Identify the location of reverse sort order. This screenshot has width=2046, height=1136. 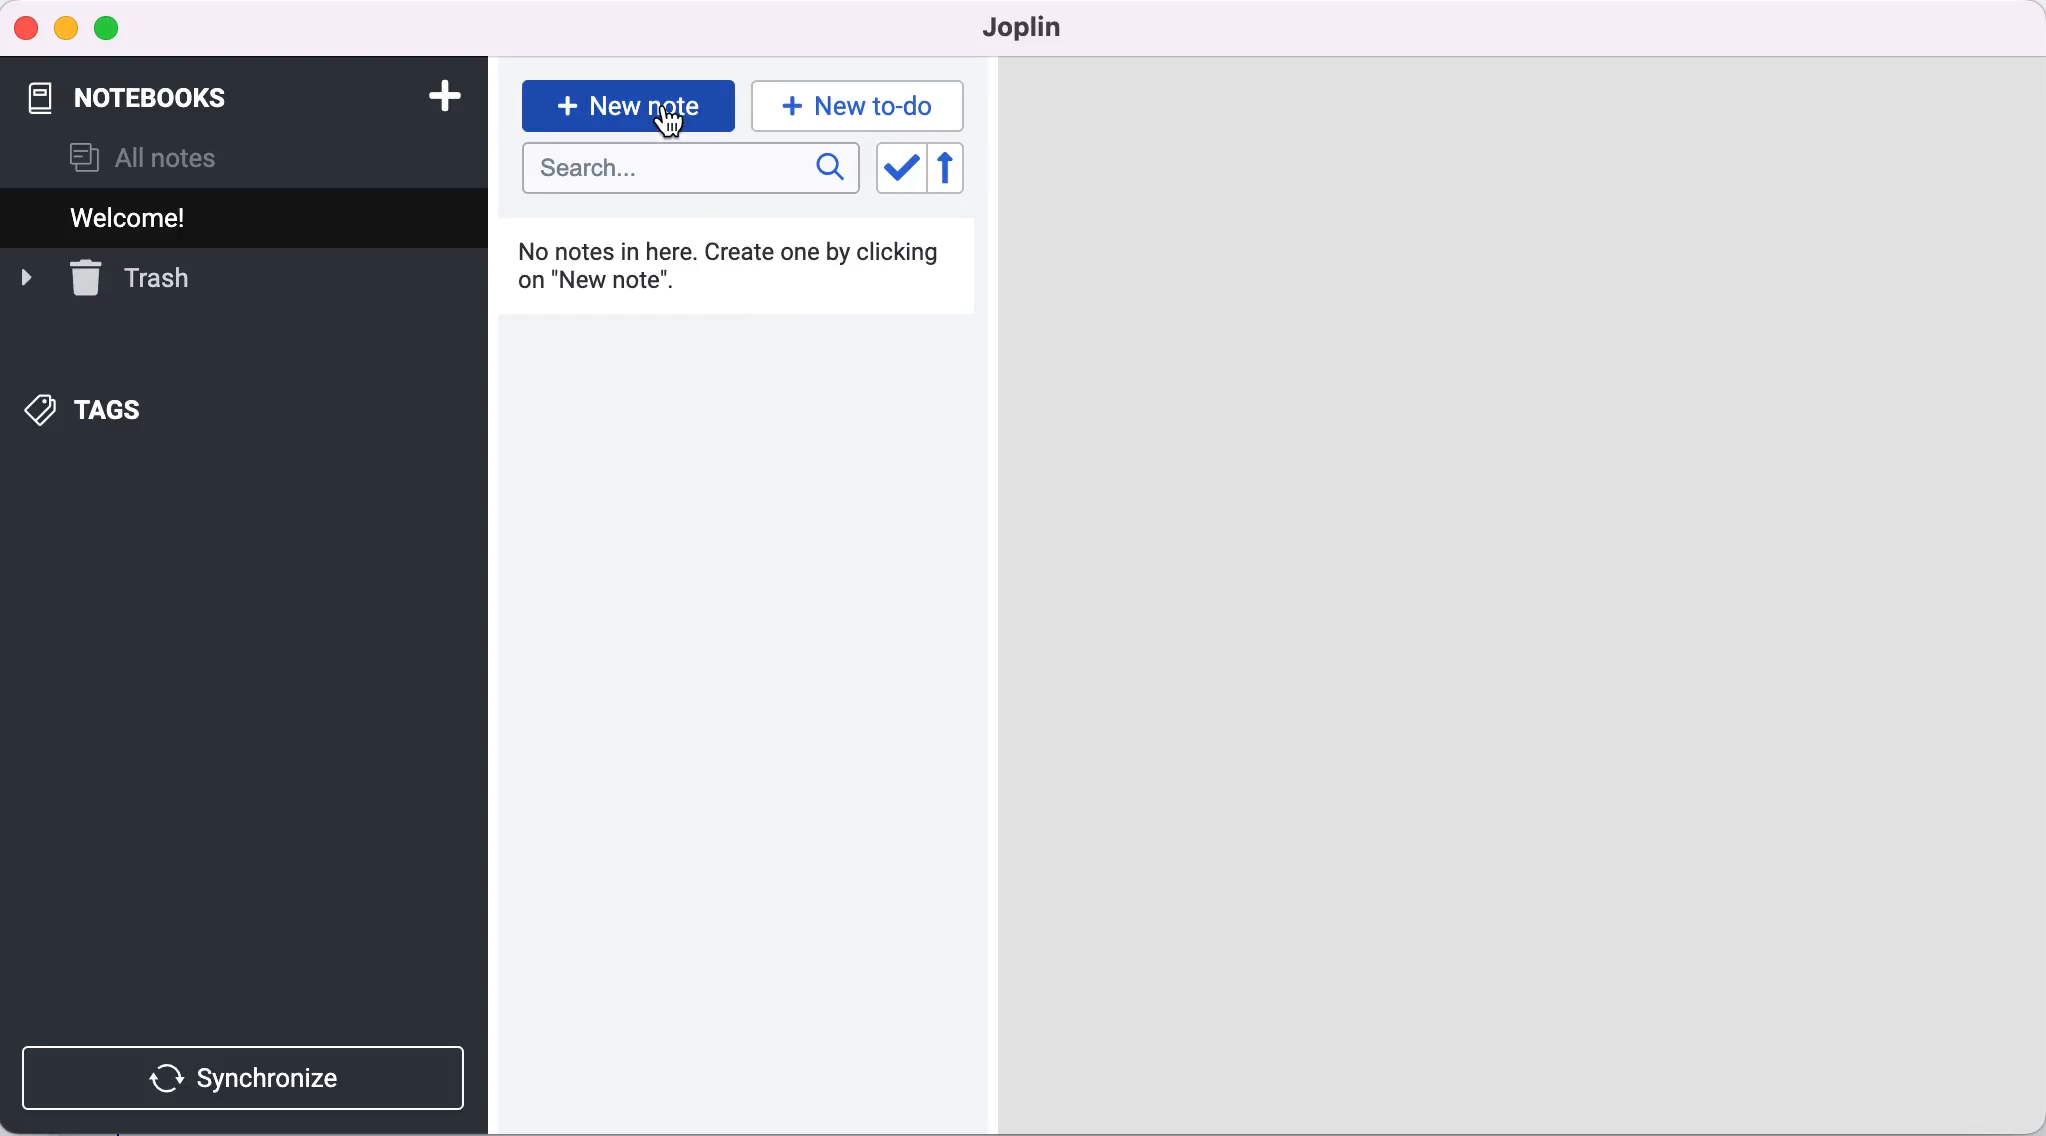
(960, 169).